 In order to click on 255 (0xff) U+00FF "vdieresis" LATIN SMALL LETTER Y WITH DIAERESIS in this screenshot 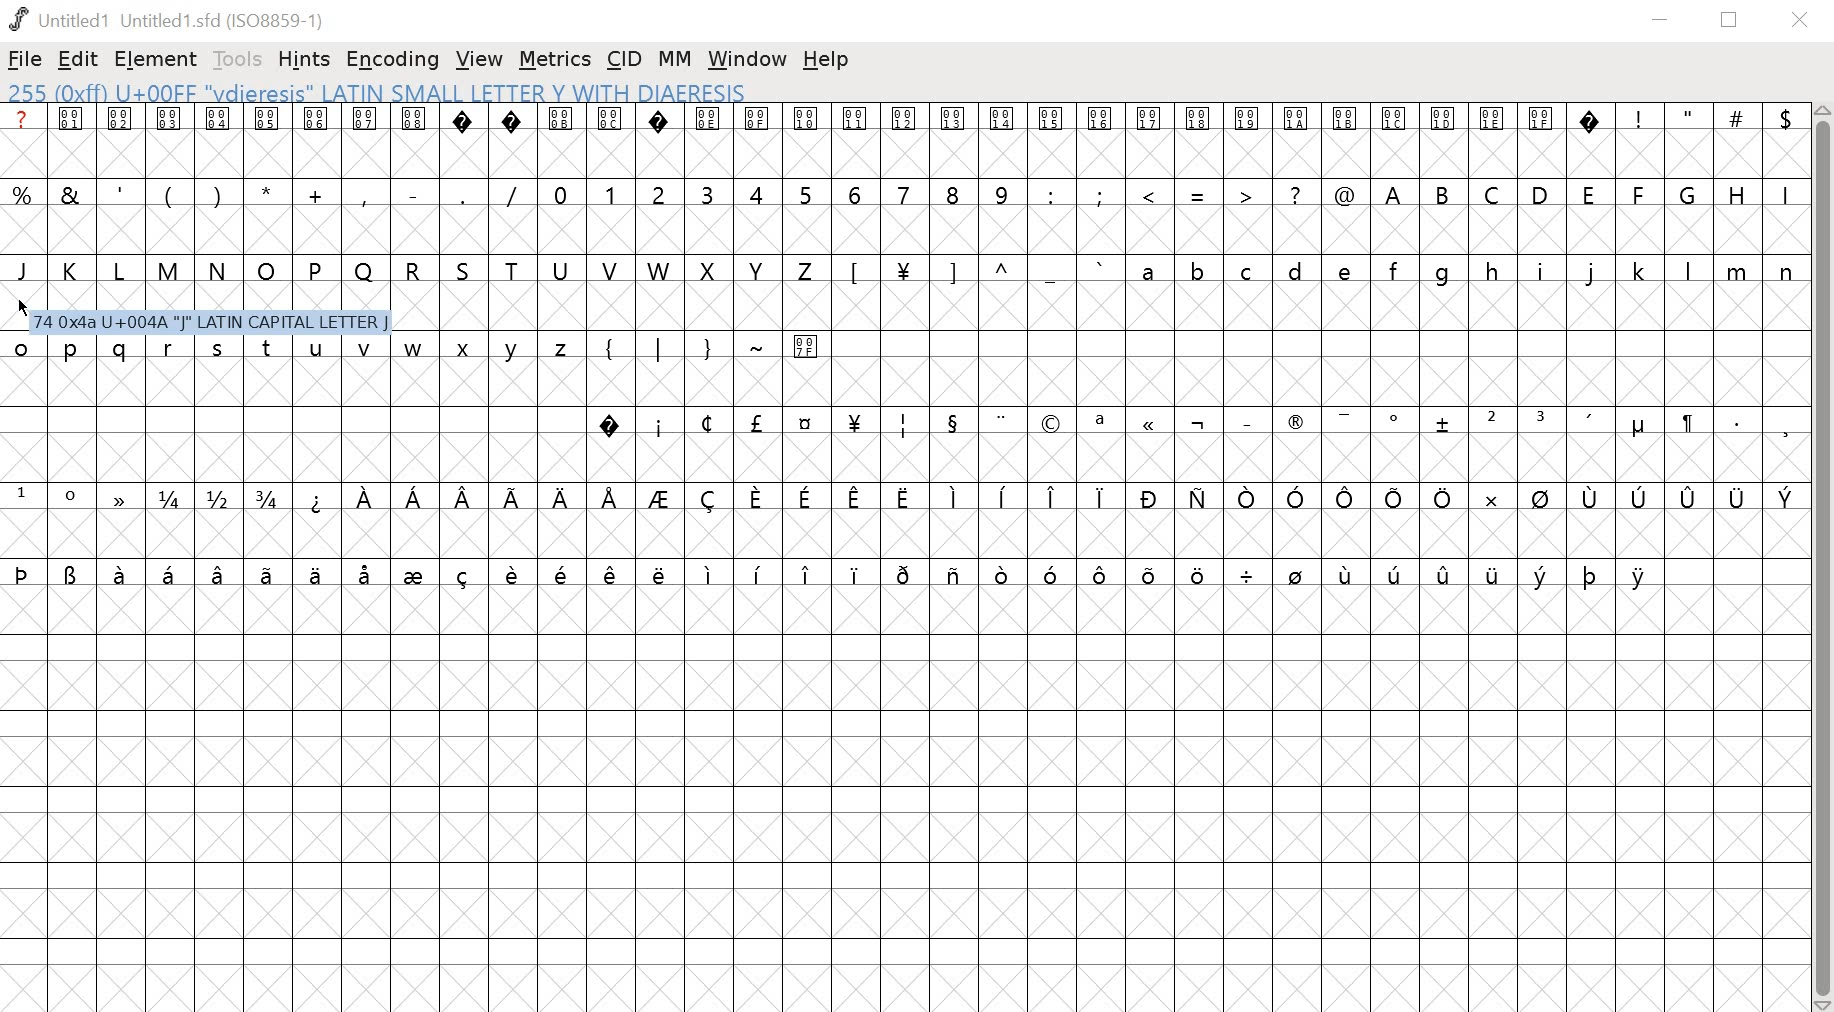, I will do `click(378, 92)`.